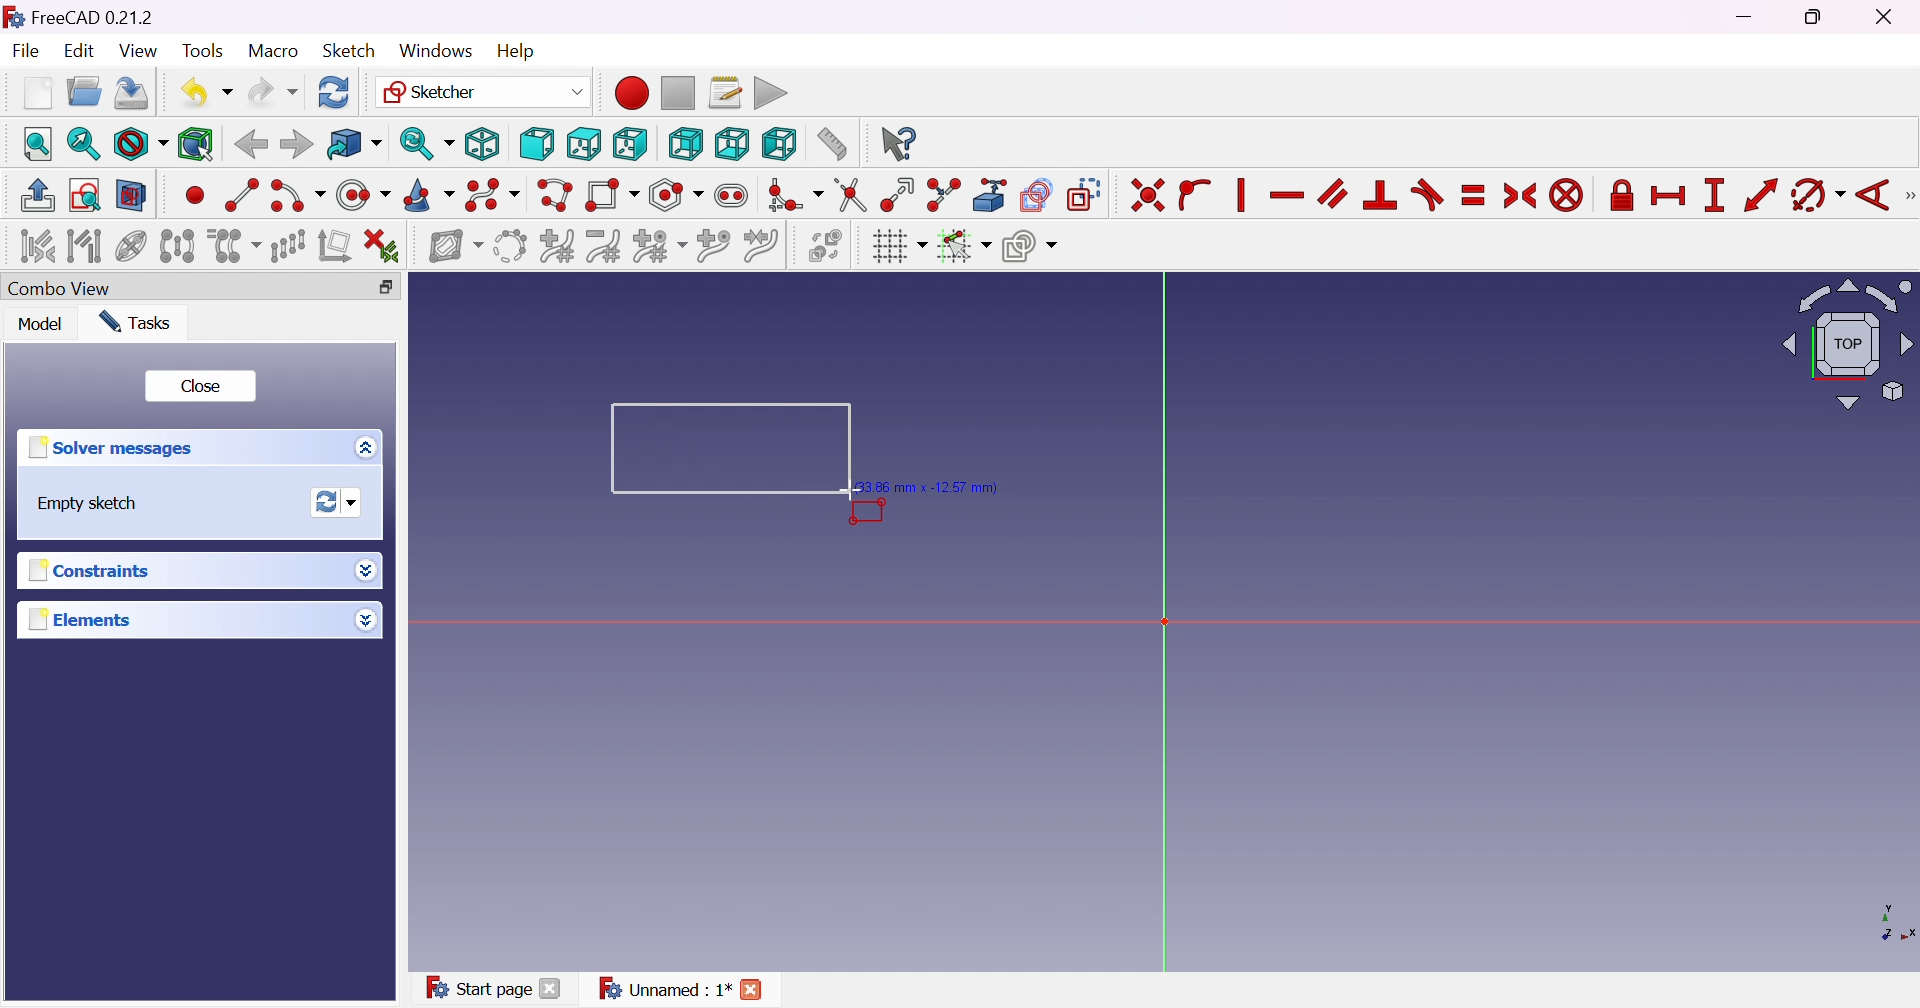  What do you see at coordinates (712, 245) in the screenshot?
I see `Insert knot` at bounding box center [712, 245].